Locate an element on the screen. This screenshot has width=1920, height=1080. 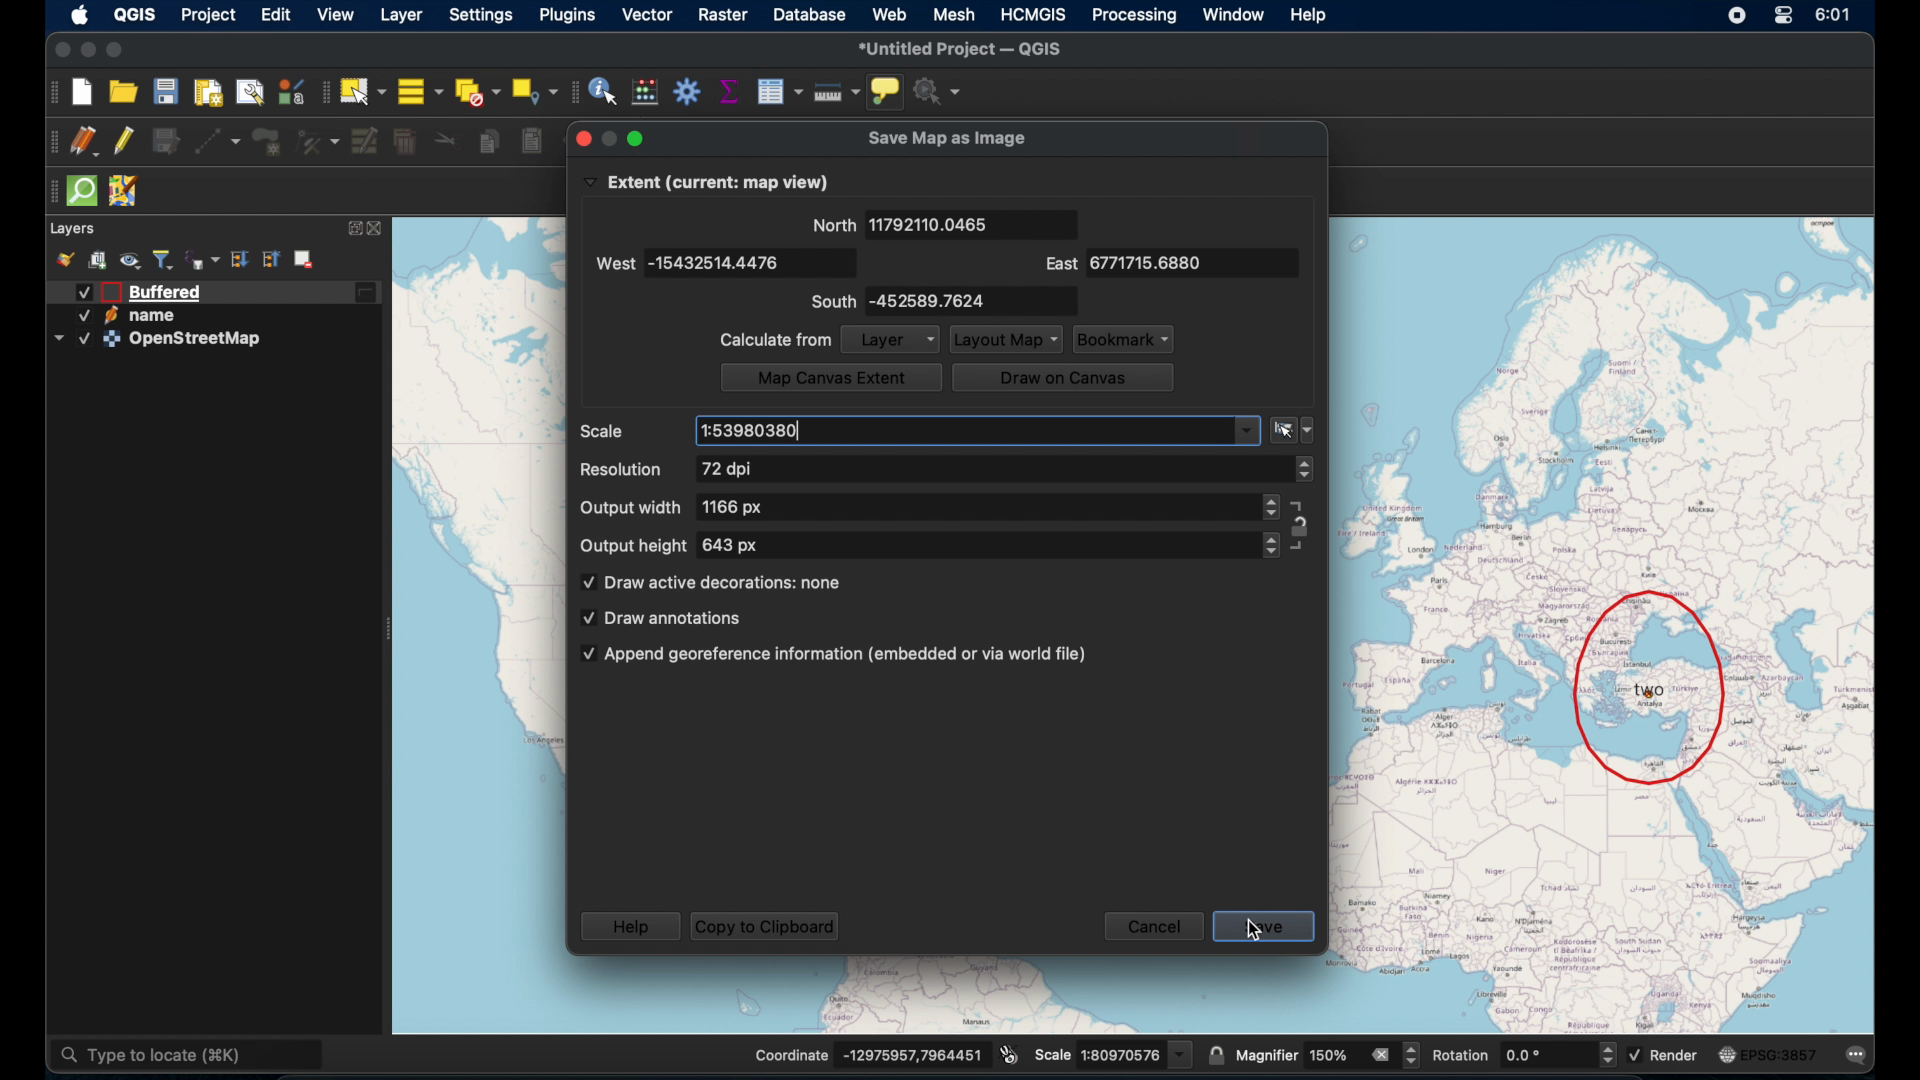
output height is located at coordinates (631, 546).